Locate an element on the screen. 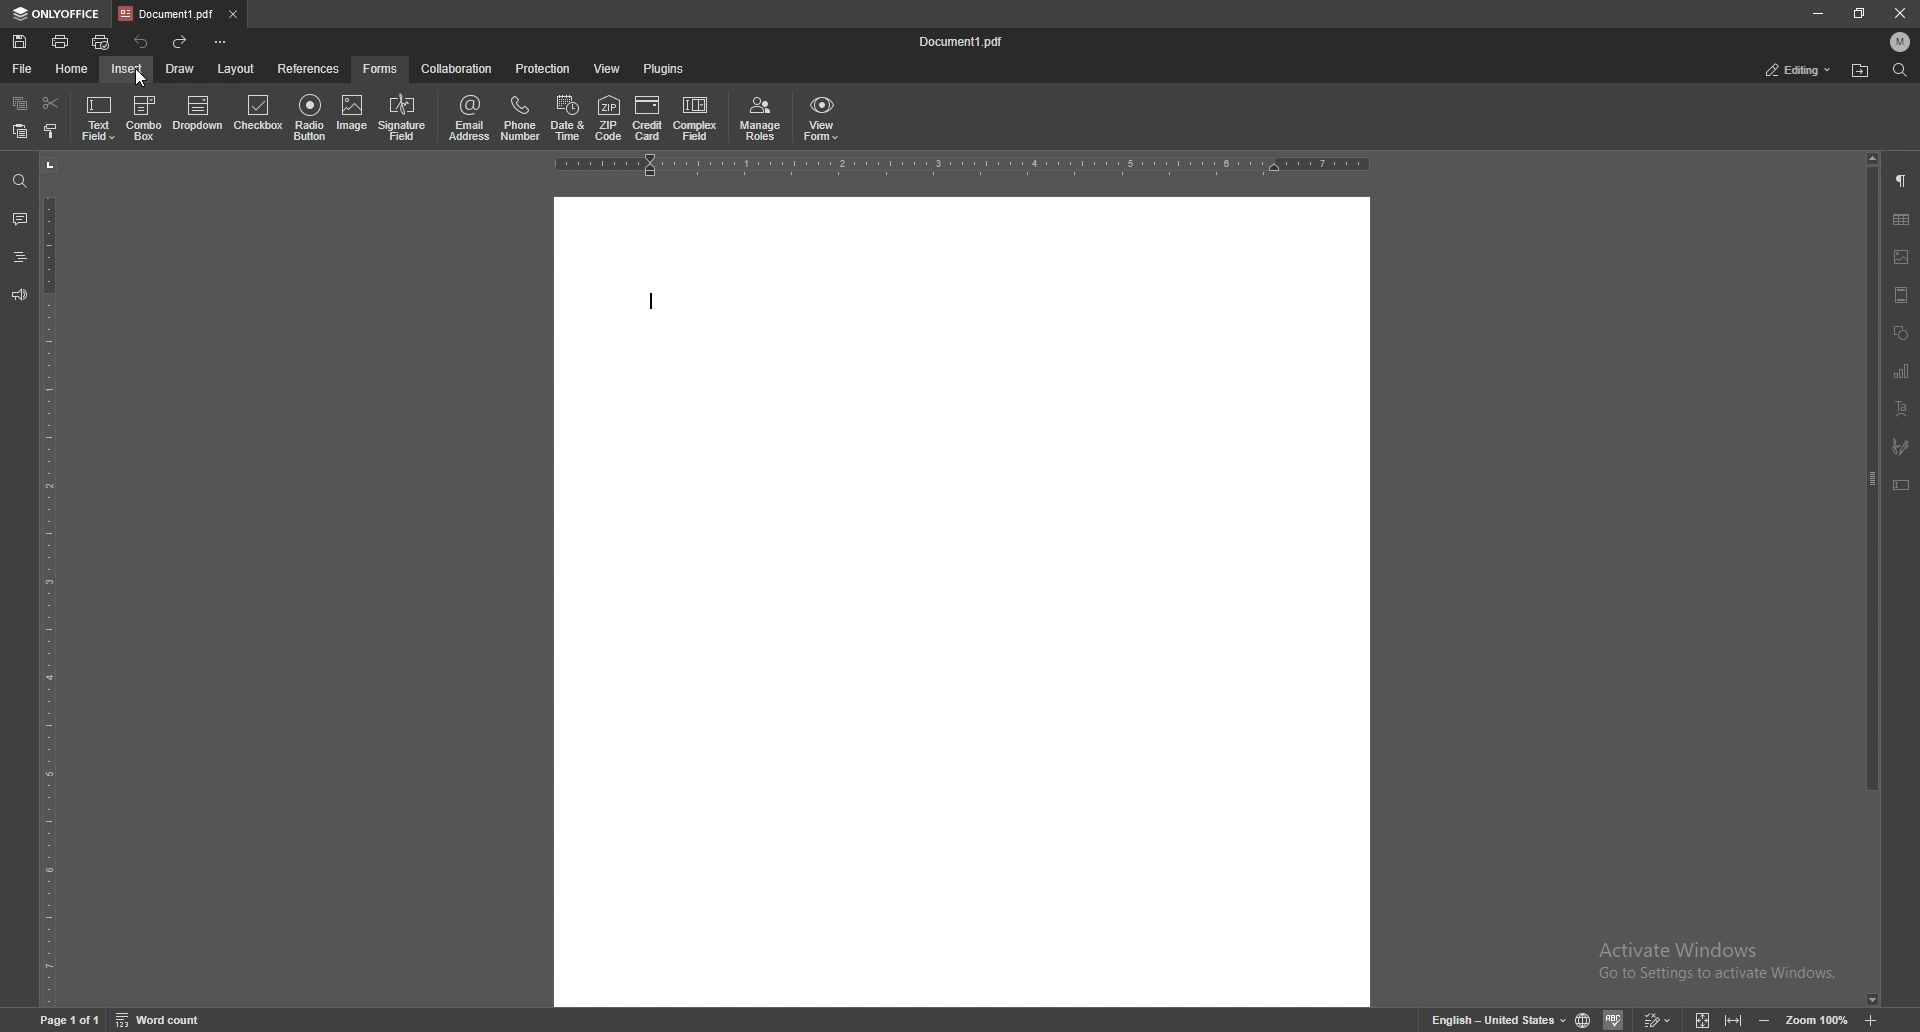  change doc language is located at coordinates (1584, 1020).